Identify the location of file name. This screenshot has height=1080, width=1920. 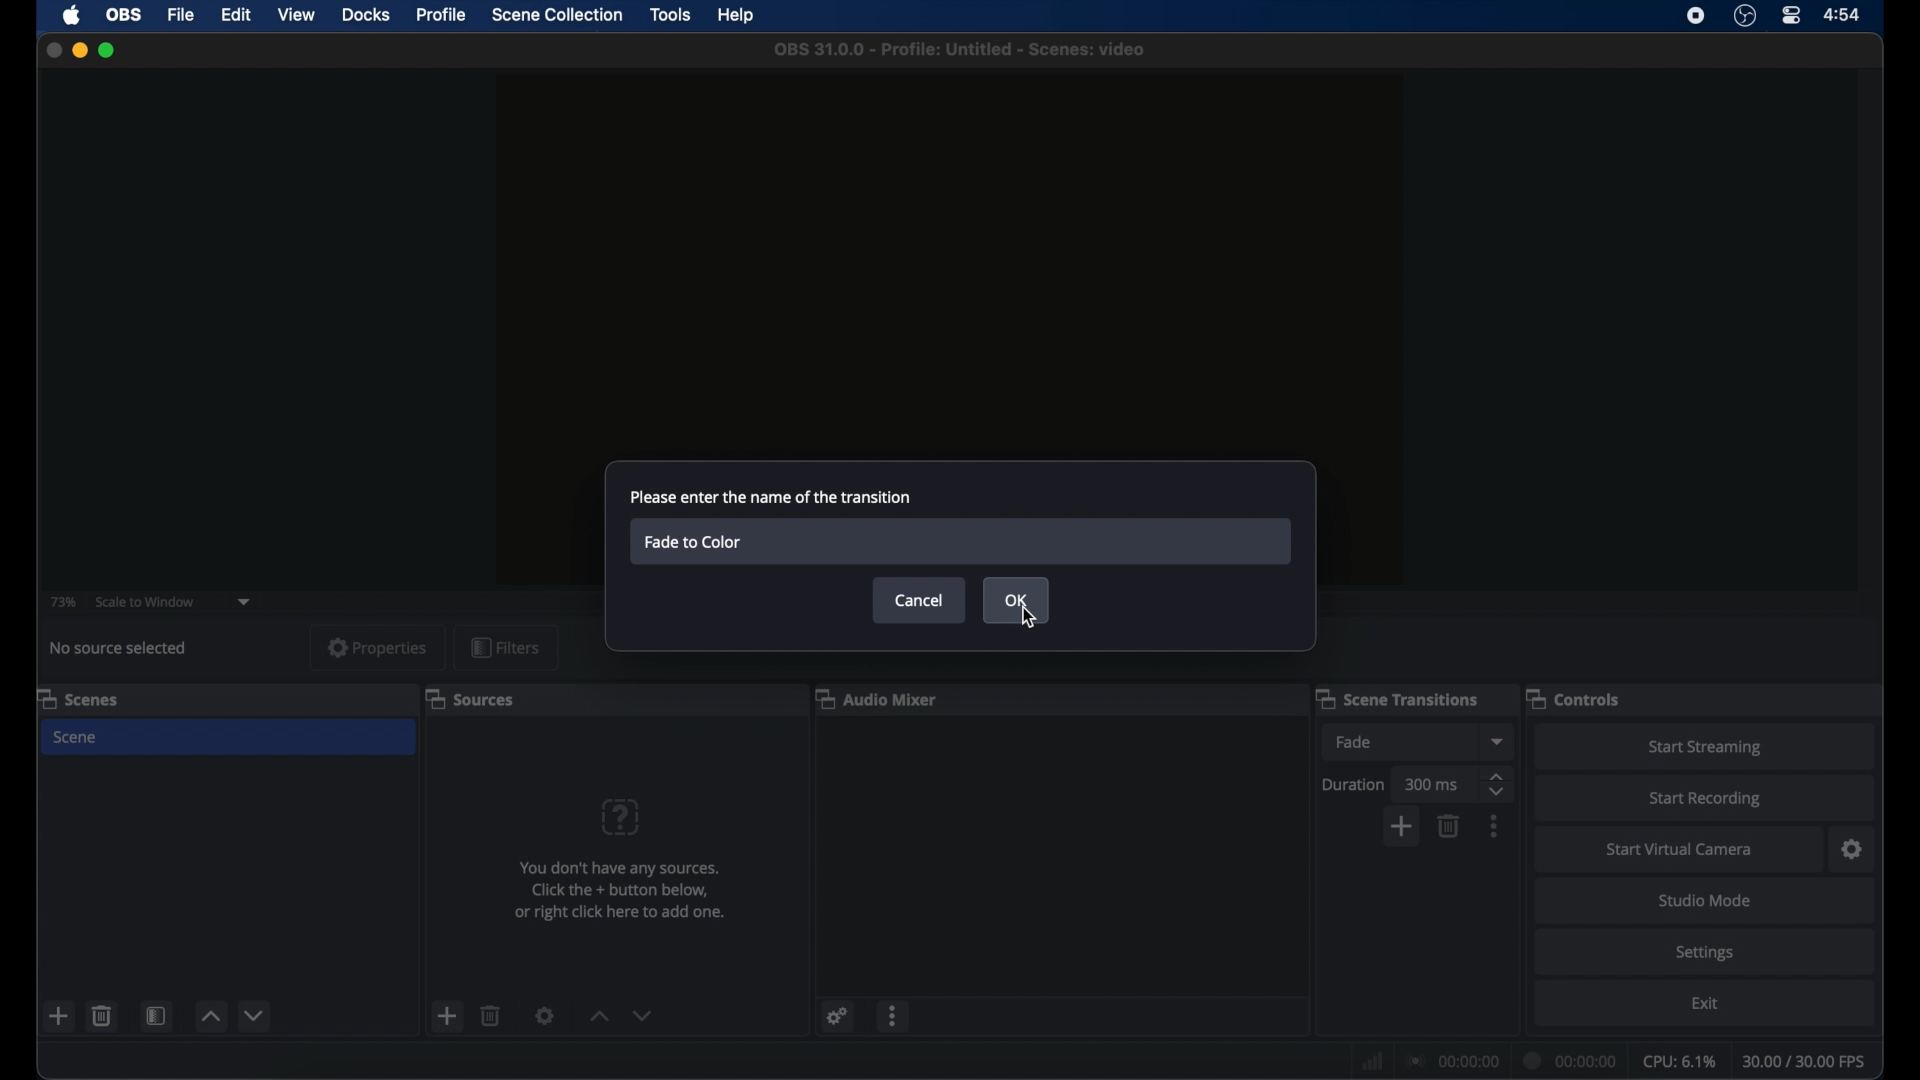
(960, 50).